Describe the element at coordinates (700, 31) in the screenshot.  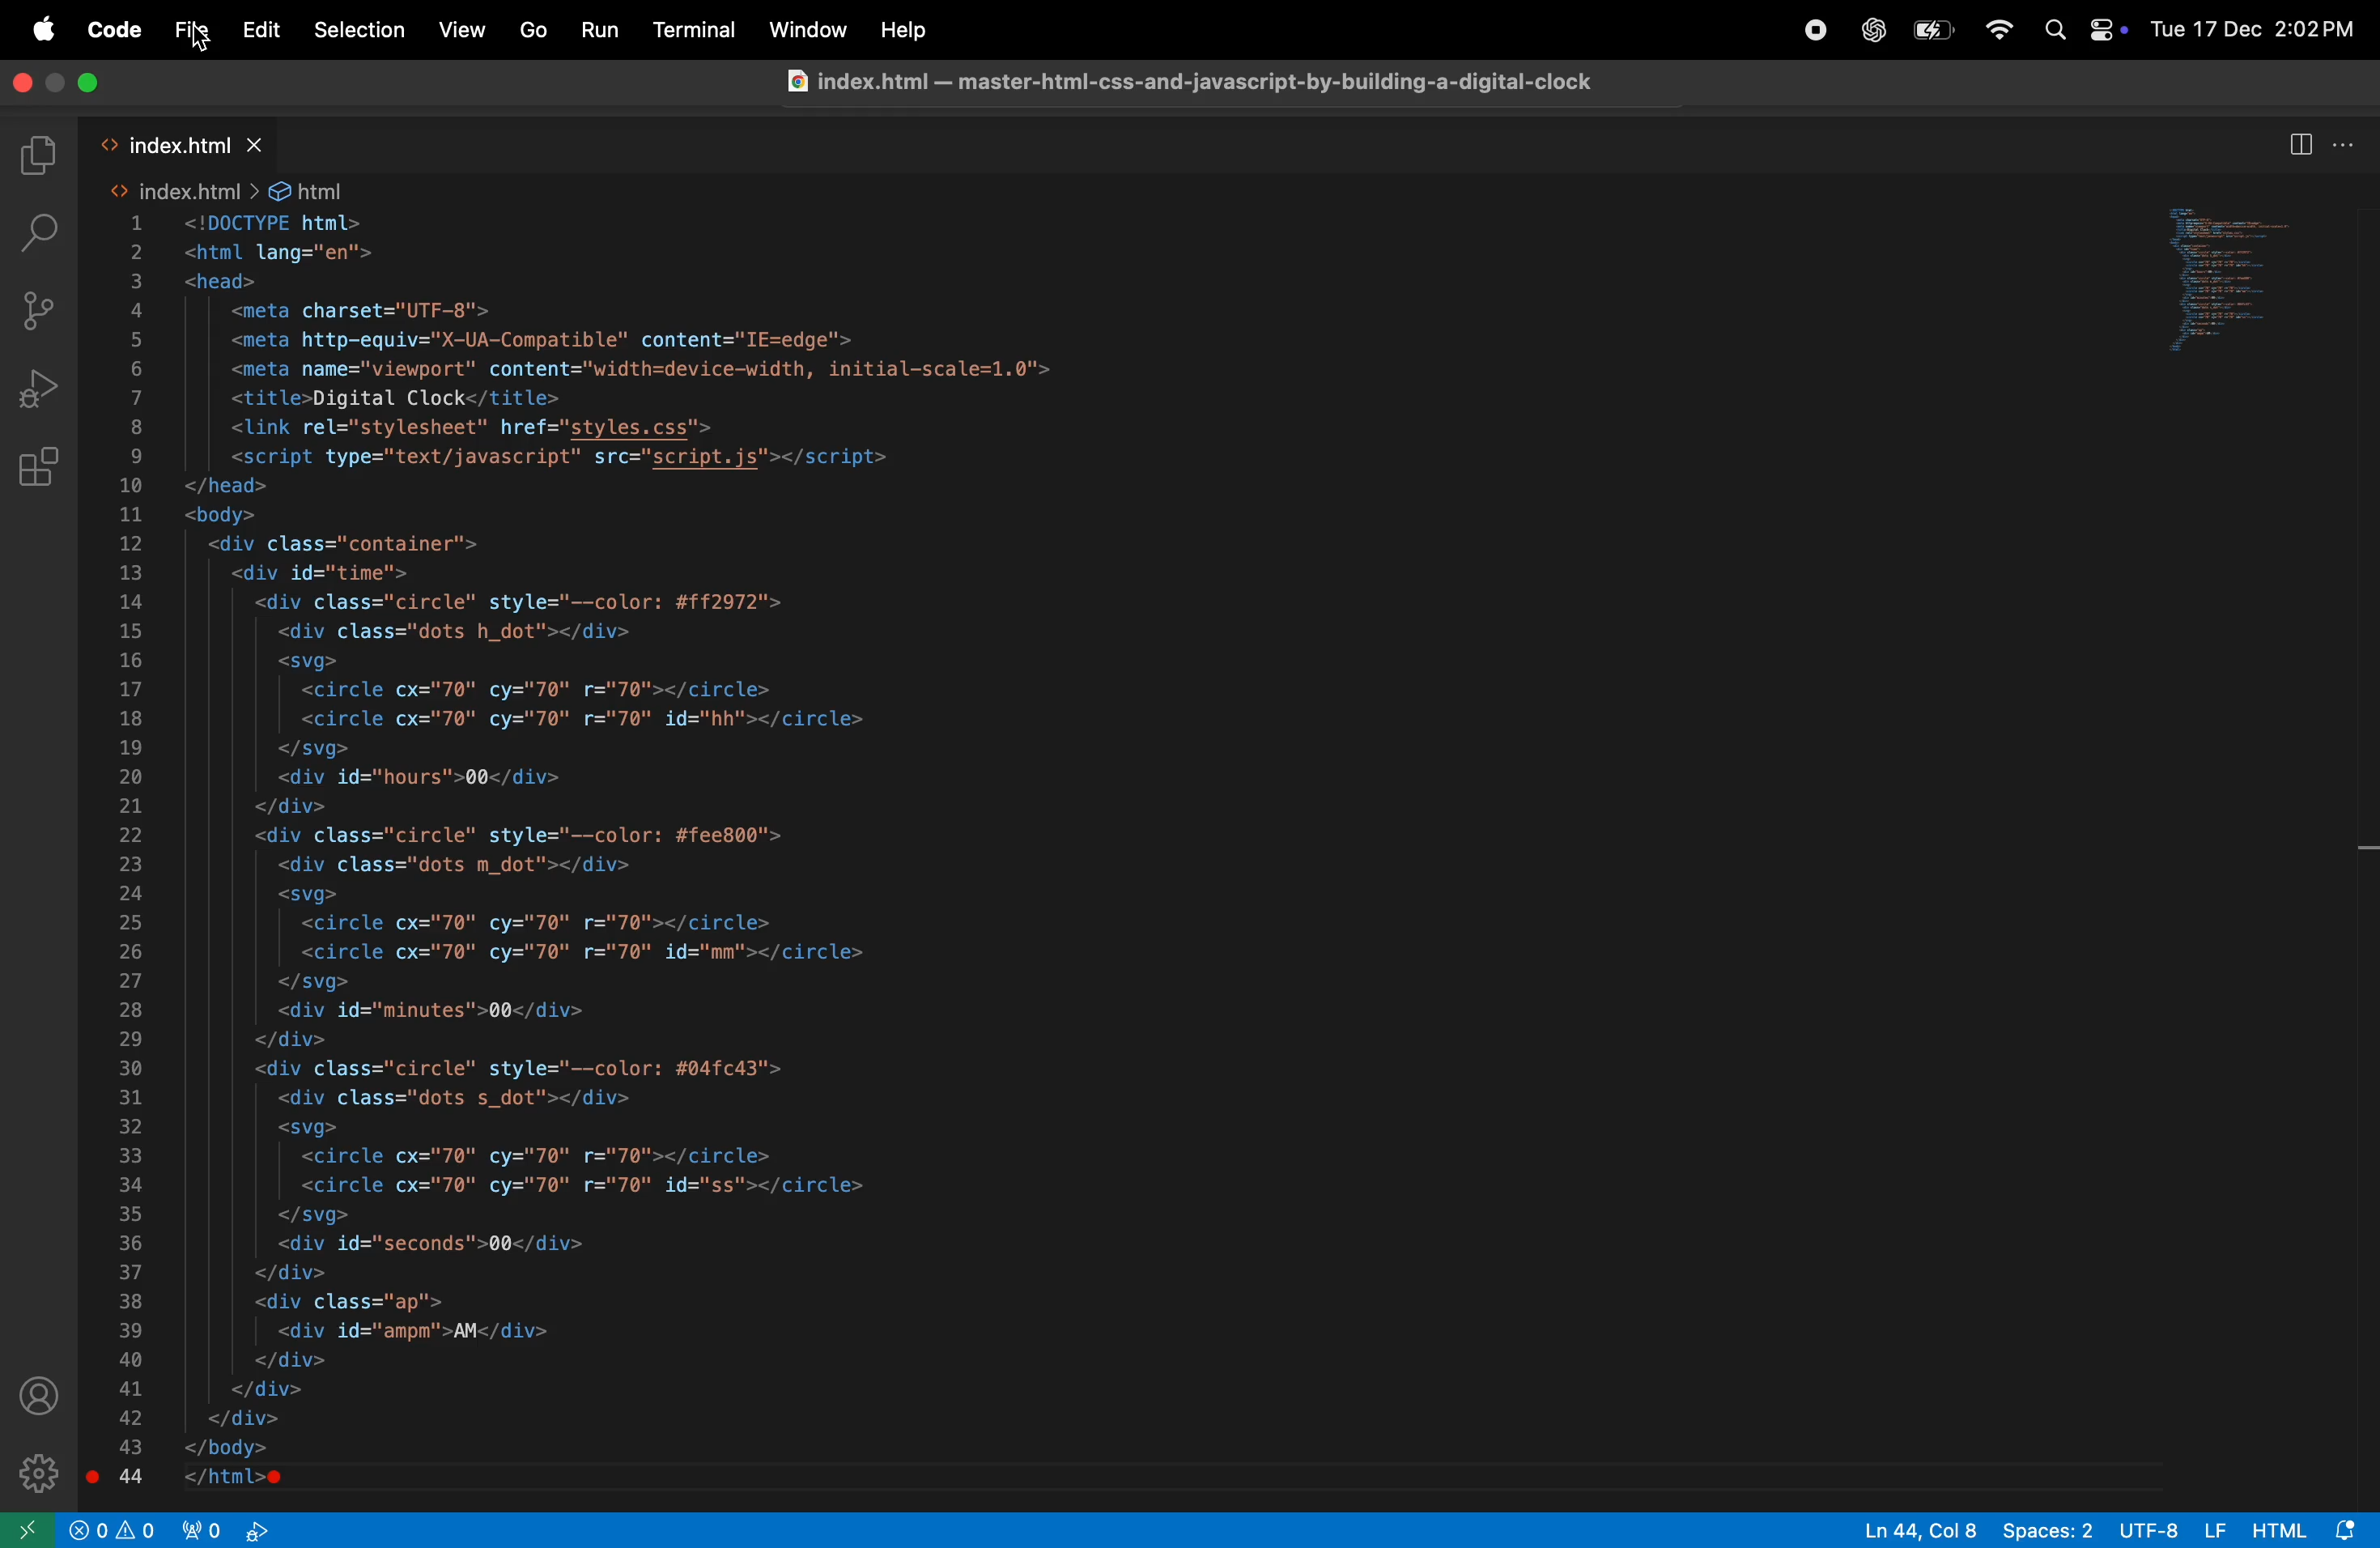
I see `terminal` at that location.